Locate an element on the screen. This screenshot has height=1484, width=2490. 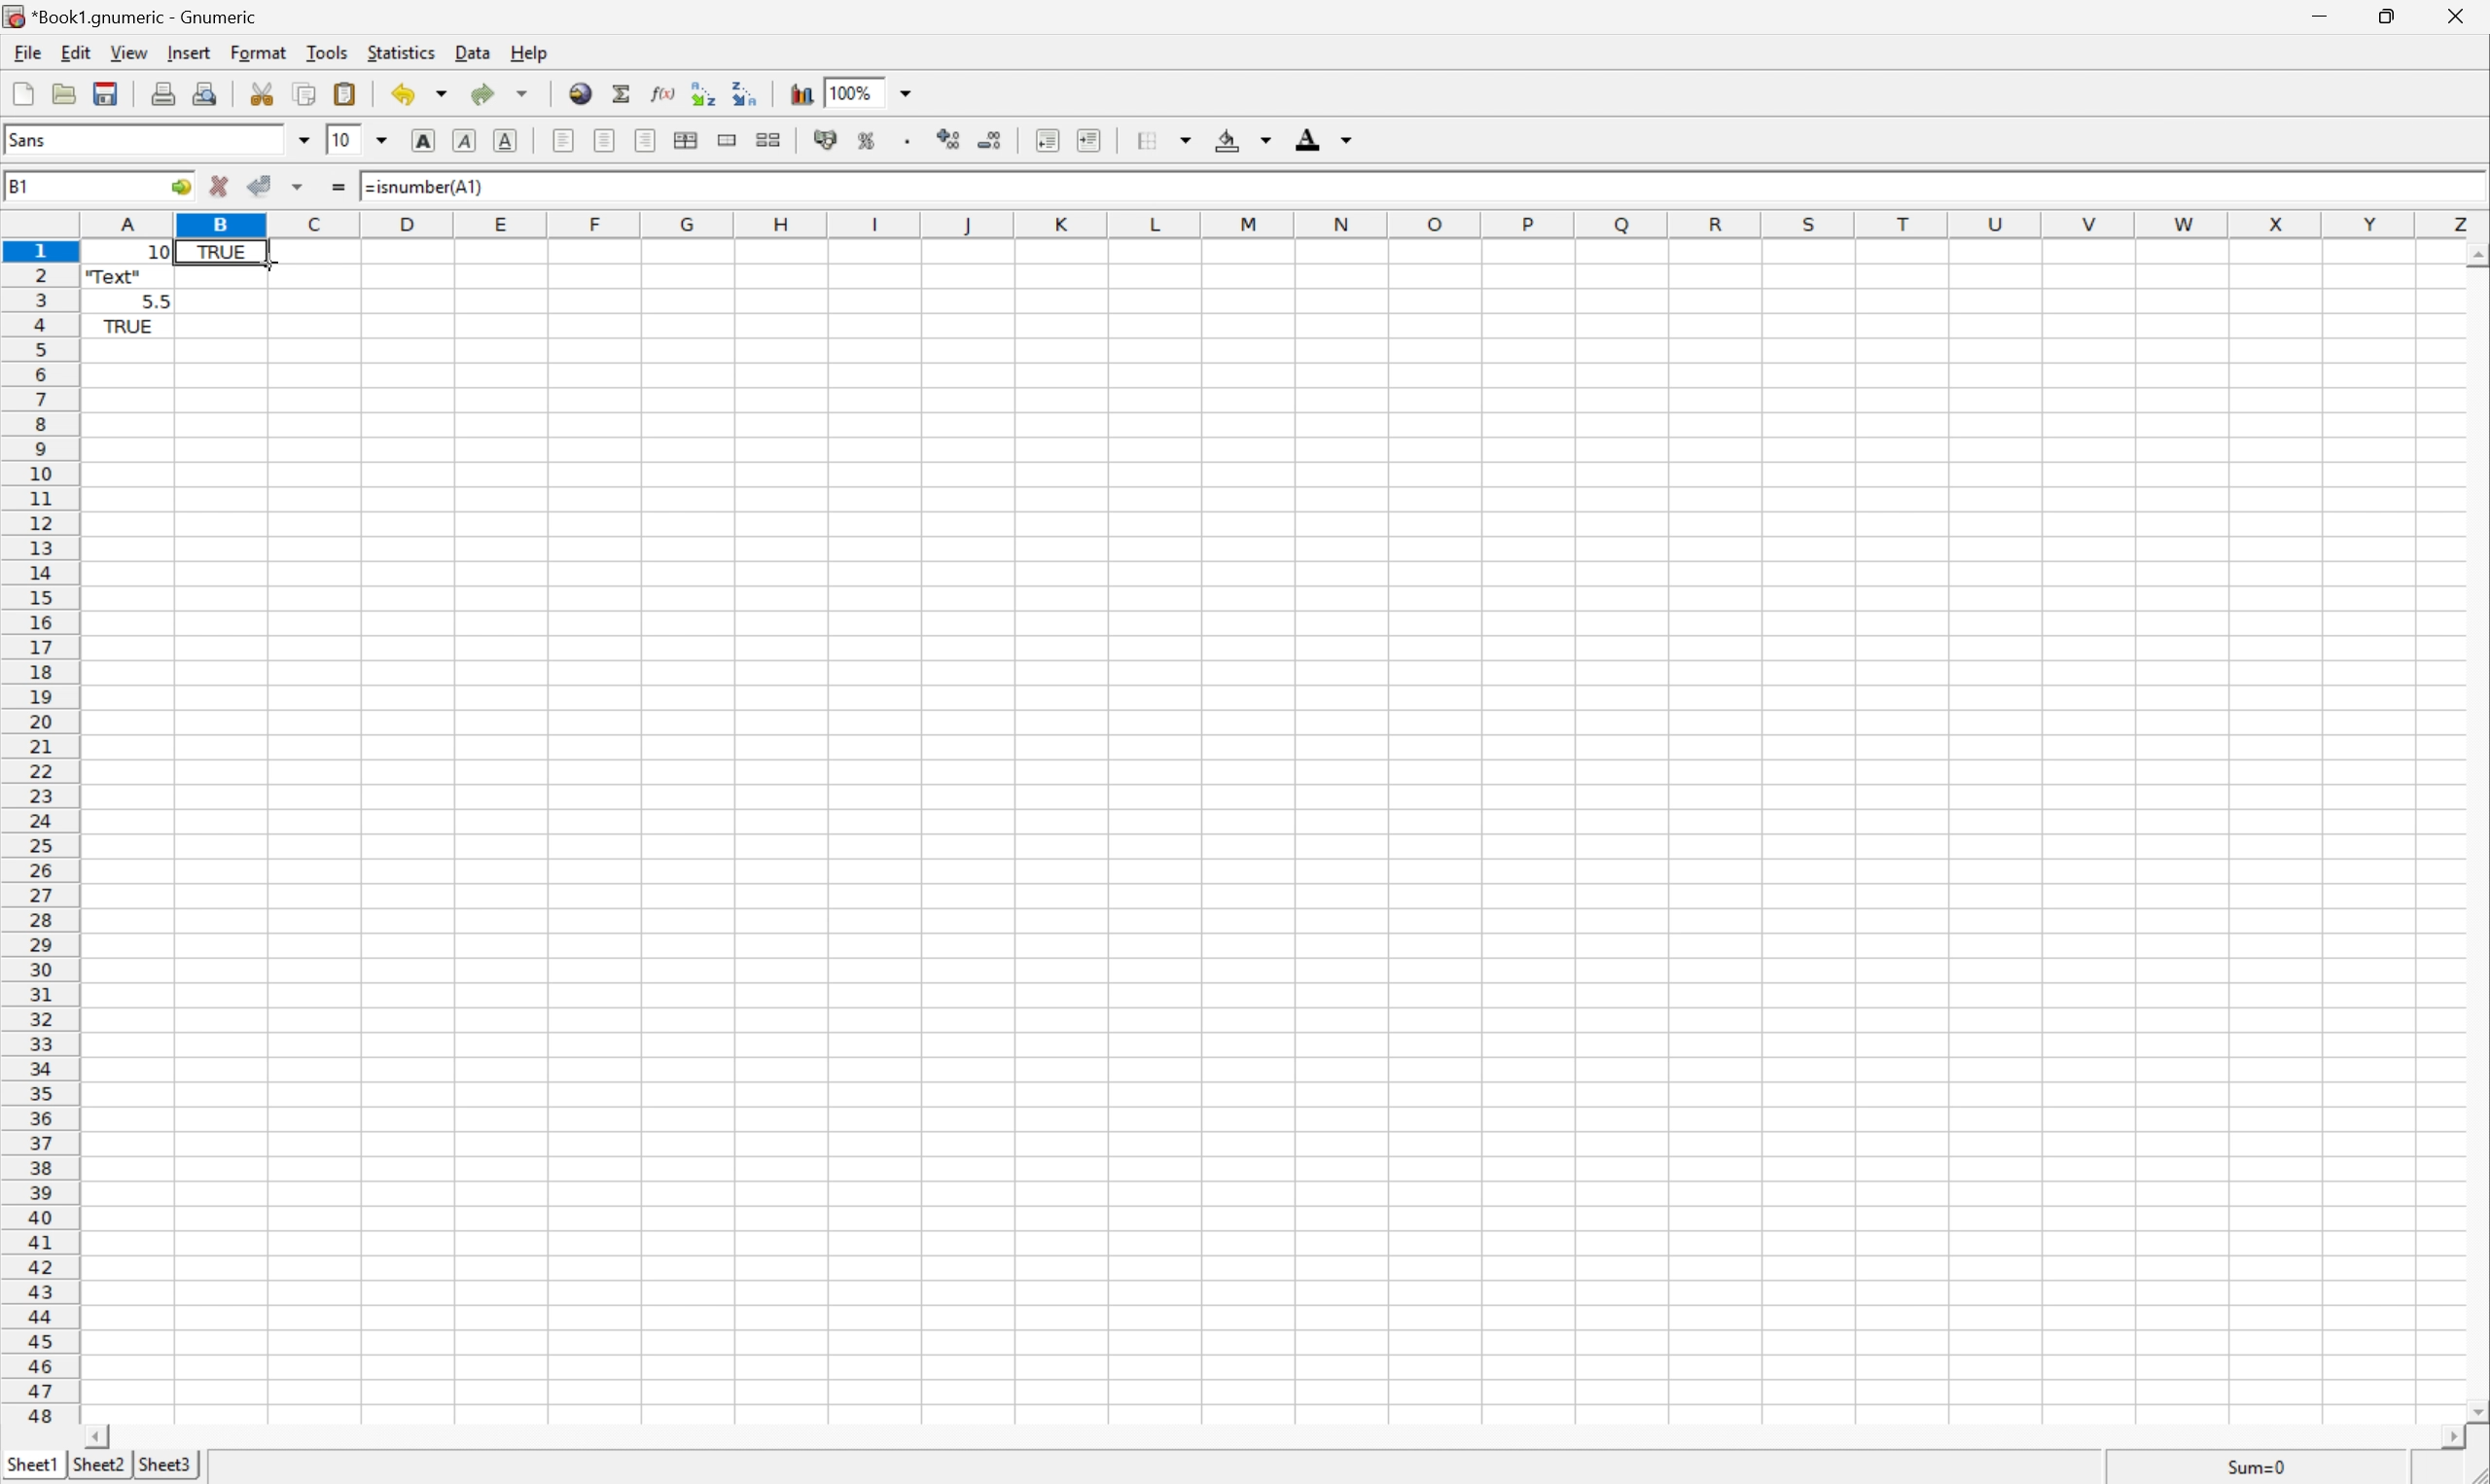
Column names is located at coordinates (1284, 225).